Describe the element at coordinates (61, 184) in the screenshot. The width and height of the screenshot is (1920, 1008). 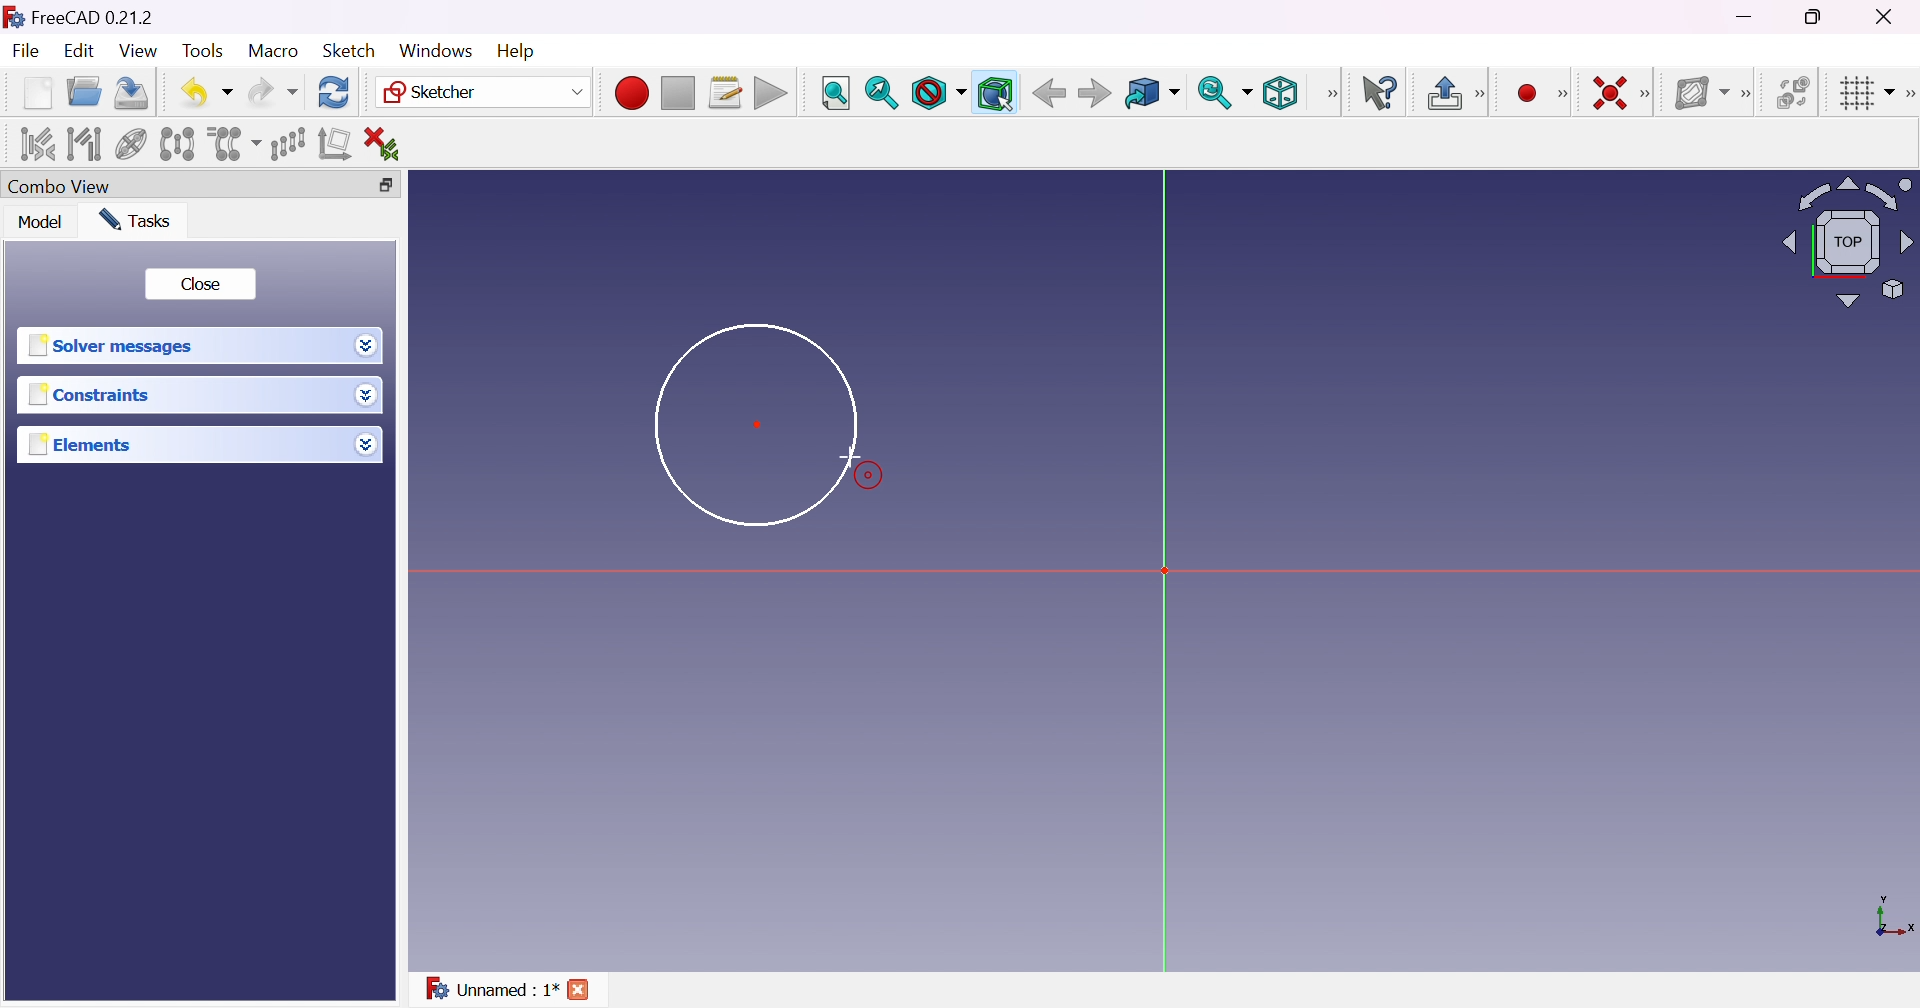
I see `Combo view` at that location.